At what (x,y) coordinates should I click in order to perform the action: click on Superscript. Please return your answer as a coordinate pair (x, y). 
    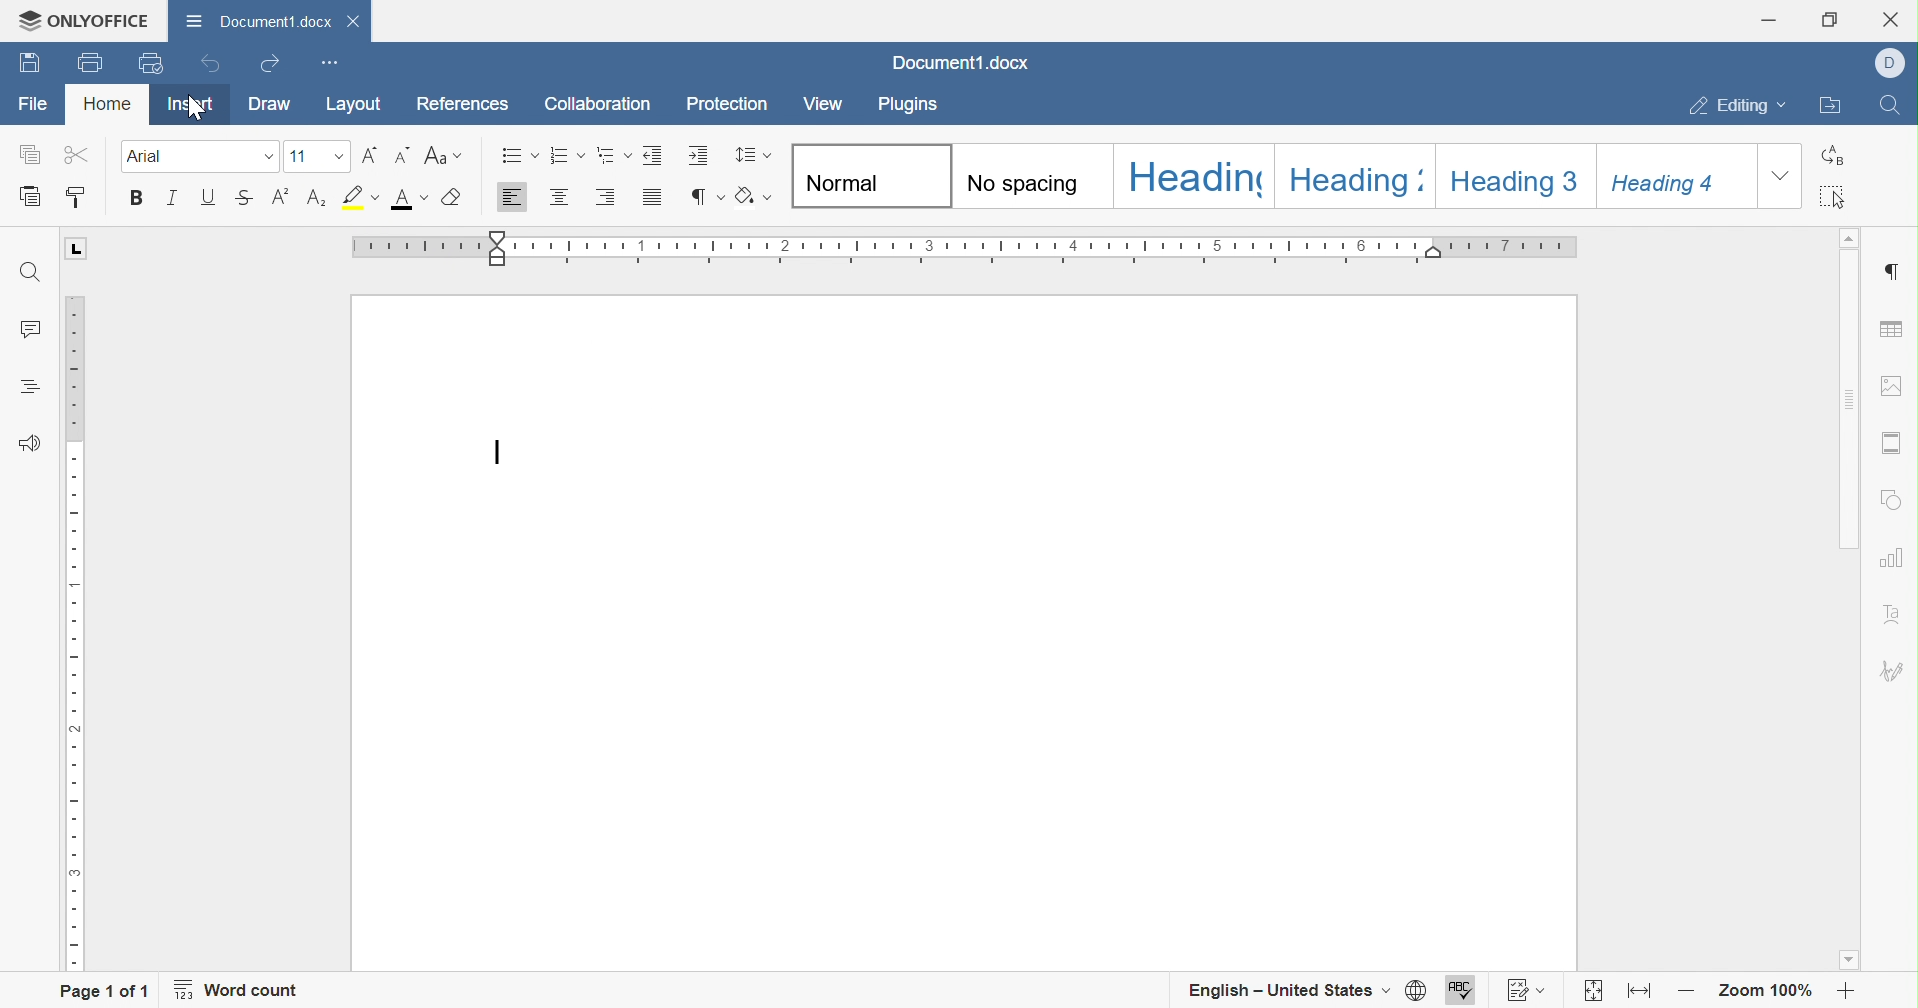
    Looking at the image, I should click on (279, 195).